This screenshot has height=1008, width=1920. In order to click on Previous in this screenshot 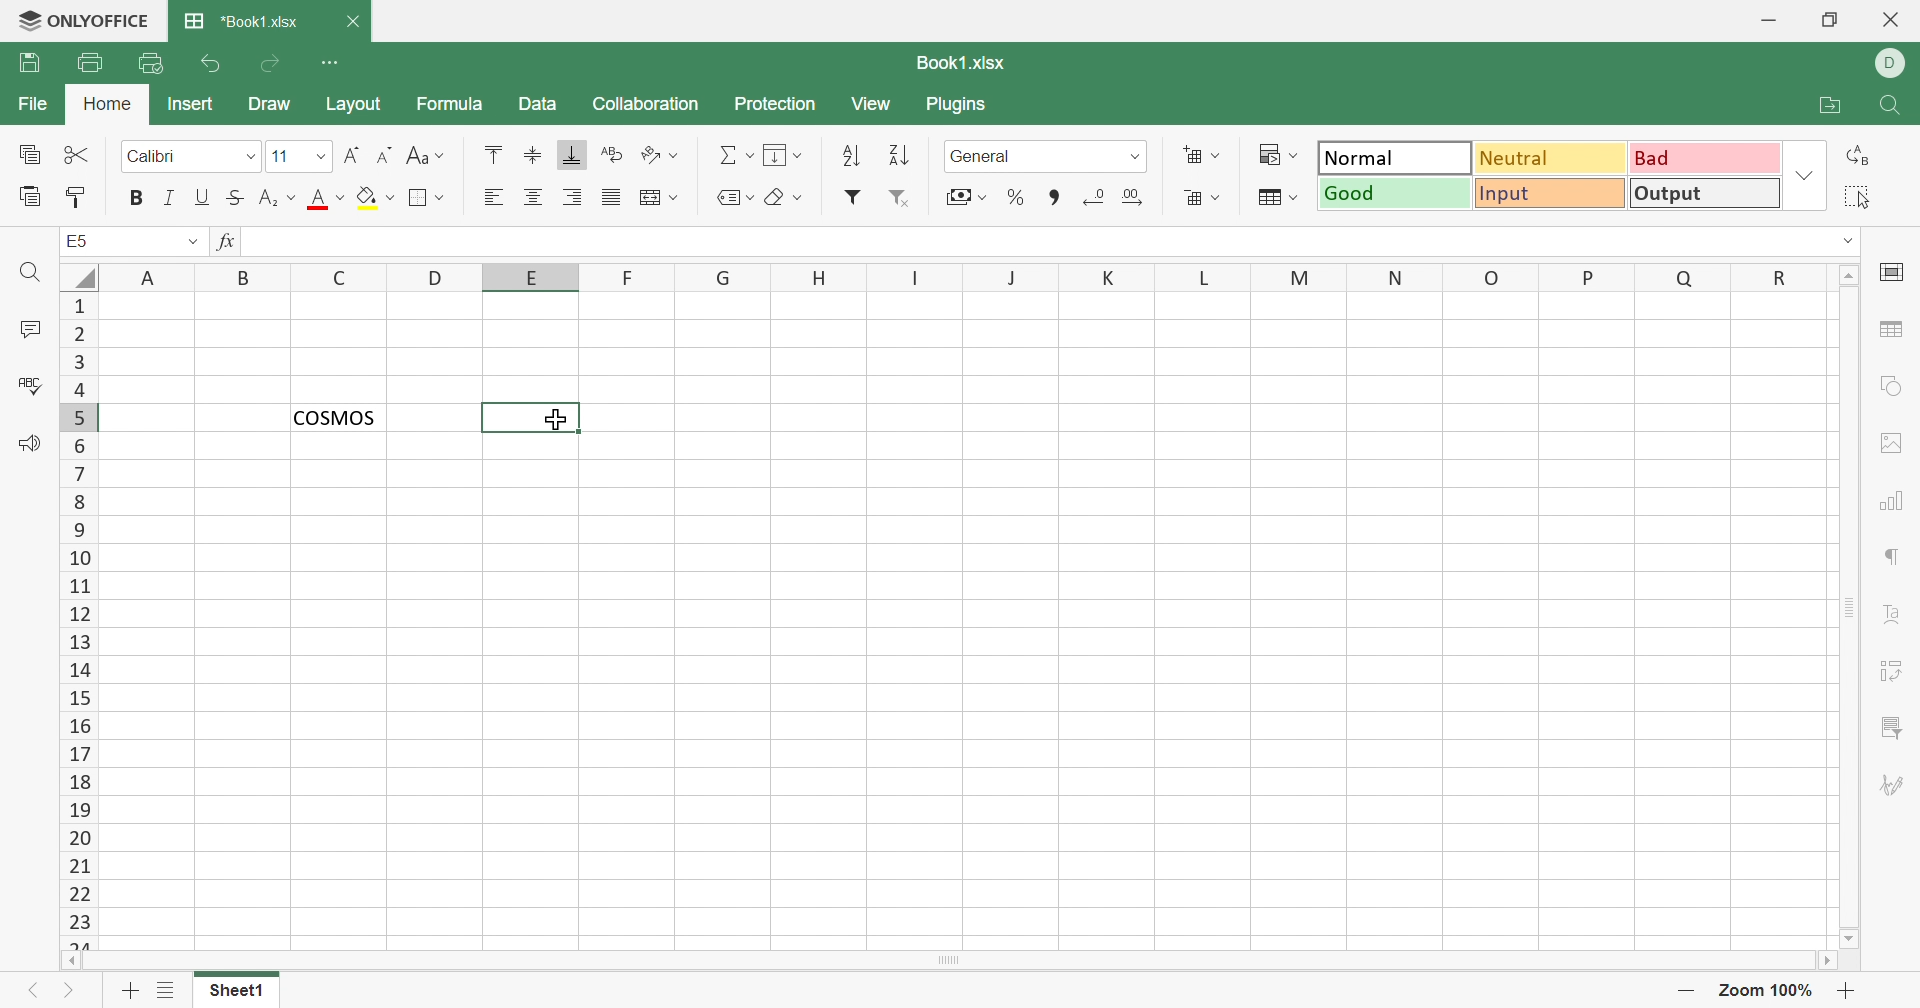, I will do `click(31, 991)`.